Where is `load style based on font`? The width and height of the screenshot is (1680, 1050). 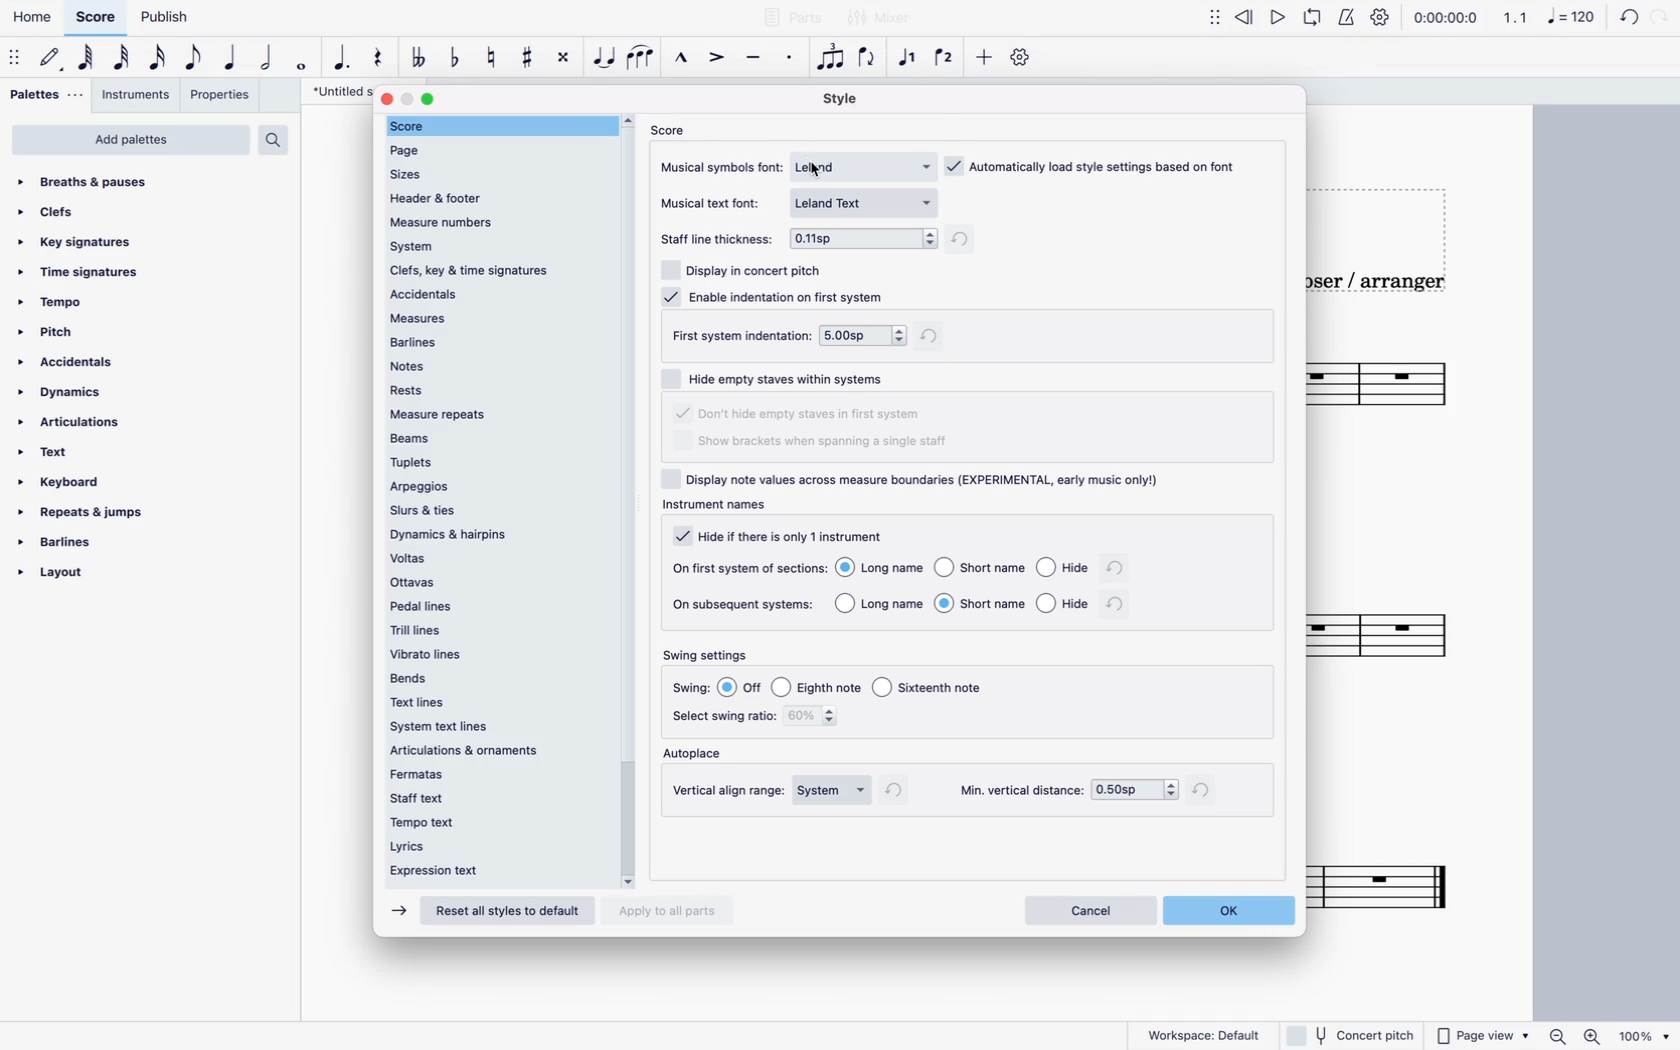 load style based on font is located at coordinates (1099, 165).